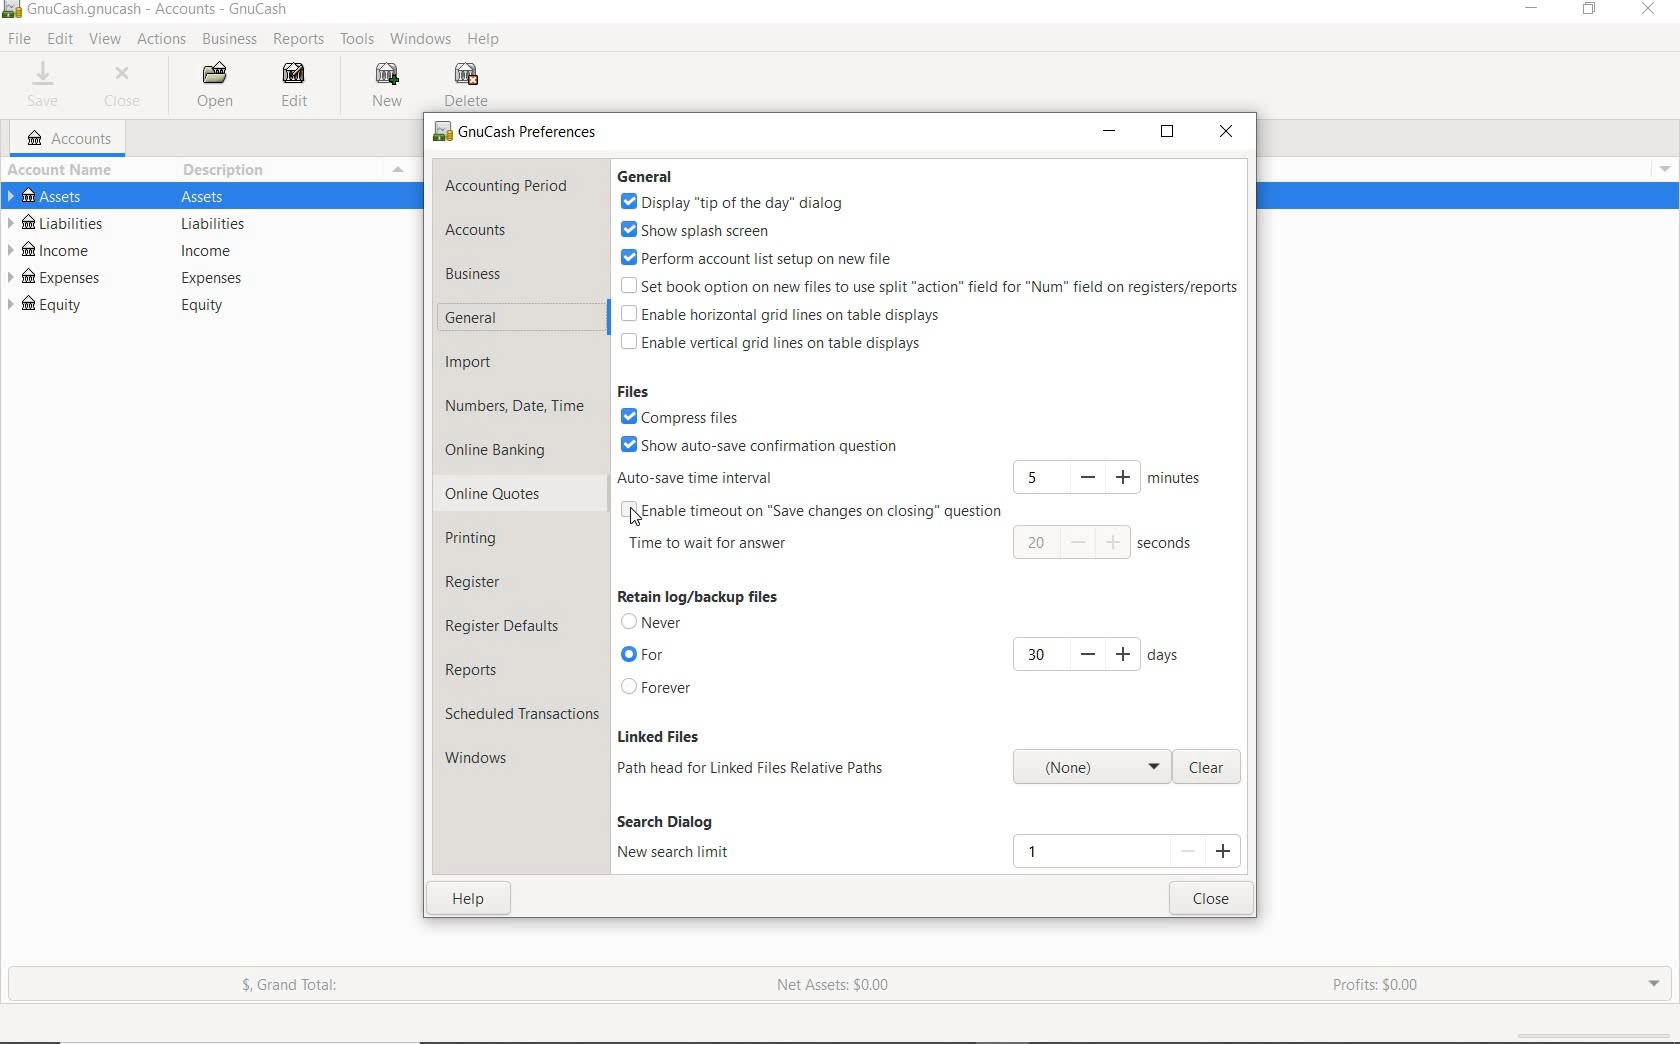  I want to click on CLOSE, so click(1651, 11).